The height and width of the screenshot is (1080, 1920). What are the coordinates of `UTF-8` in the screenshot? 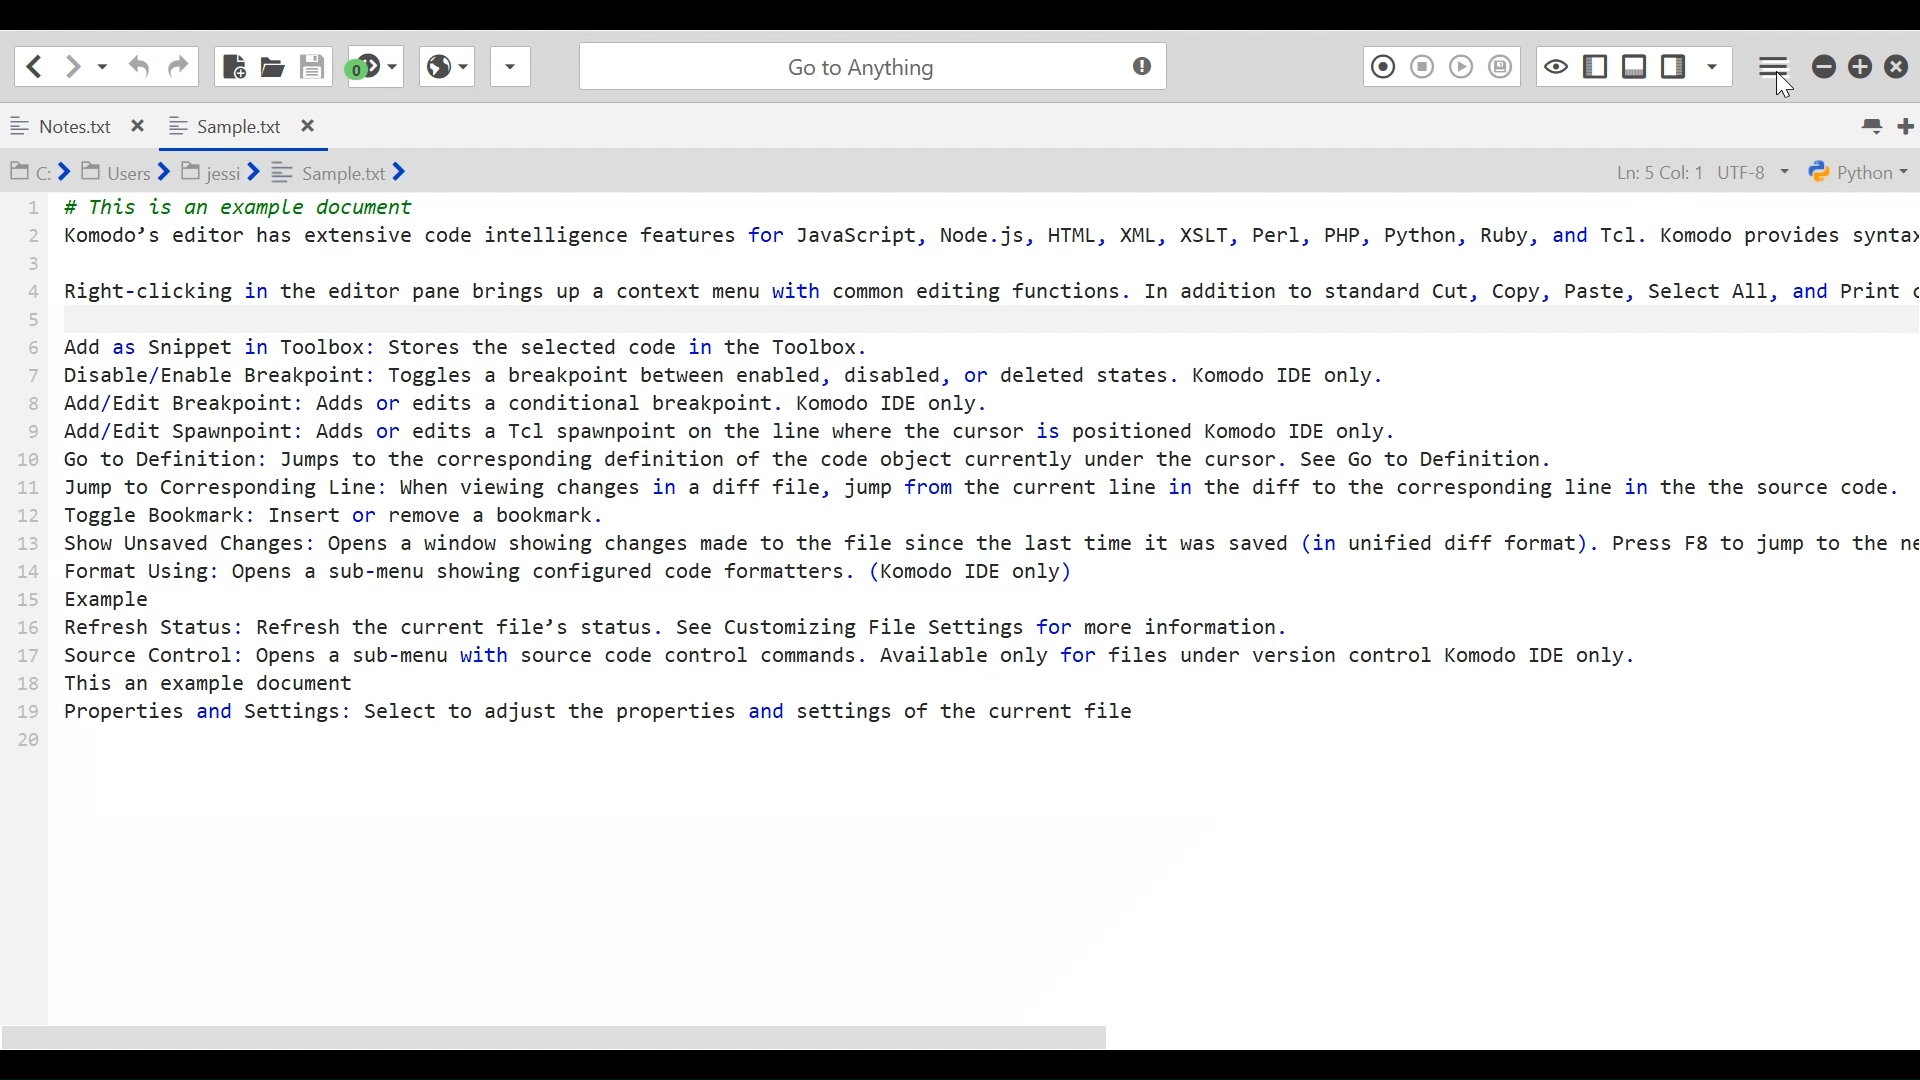 It's located at (1759, 171).